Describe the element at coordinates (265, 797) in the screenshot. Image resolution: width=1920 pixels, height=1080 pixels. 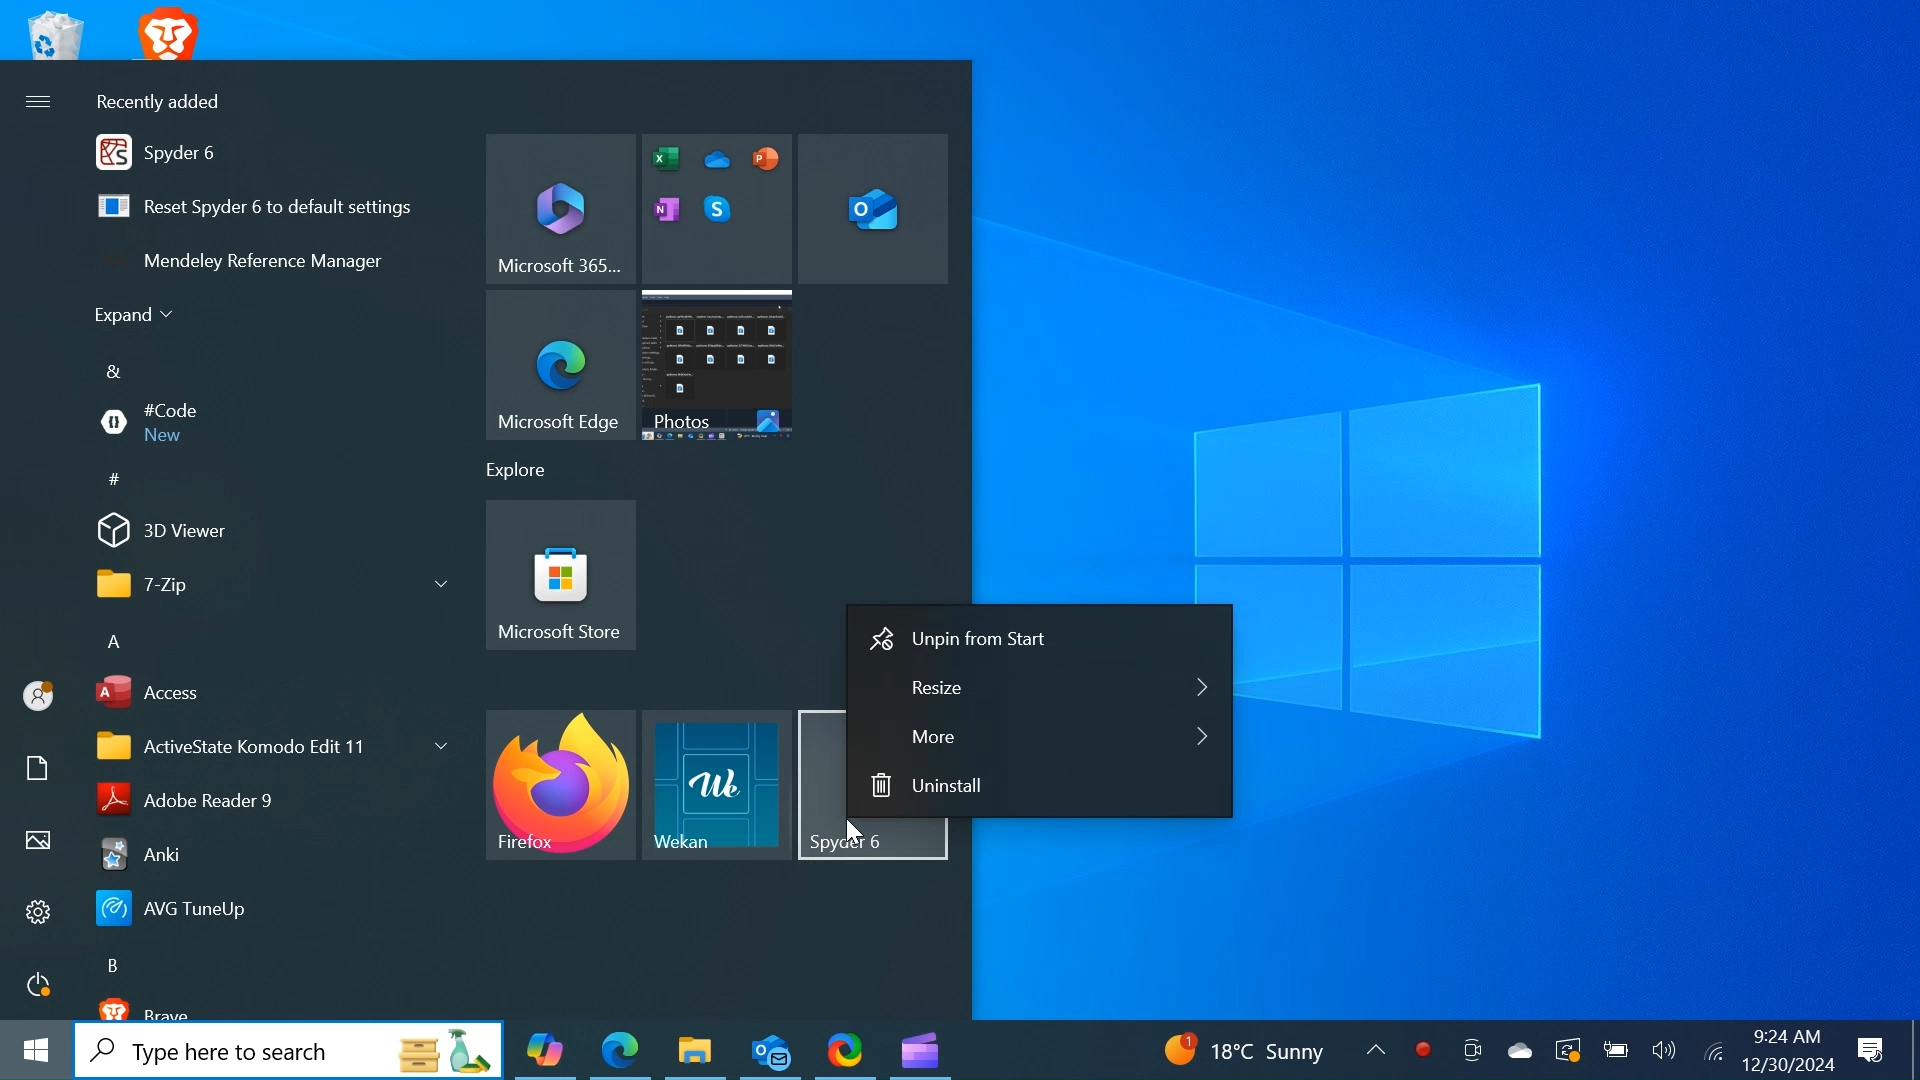
I see `Adobe Reader 9` at that location.